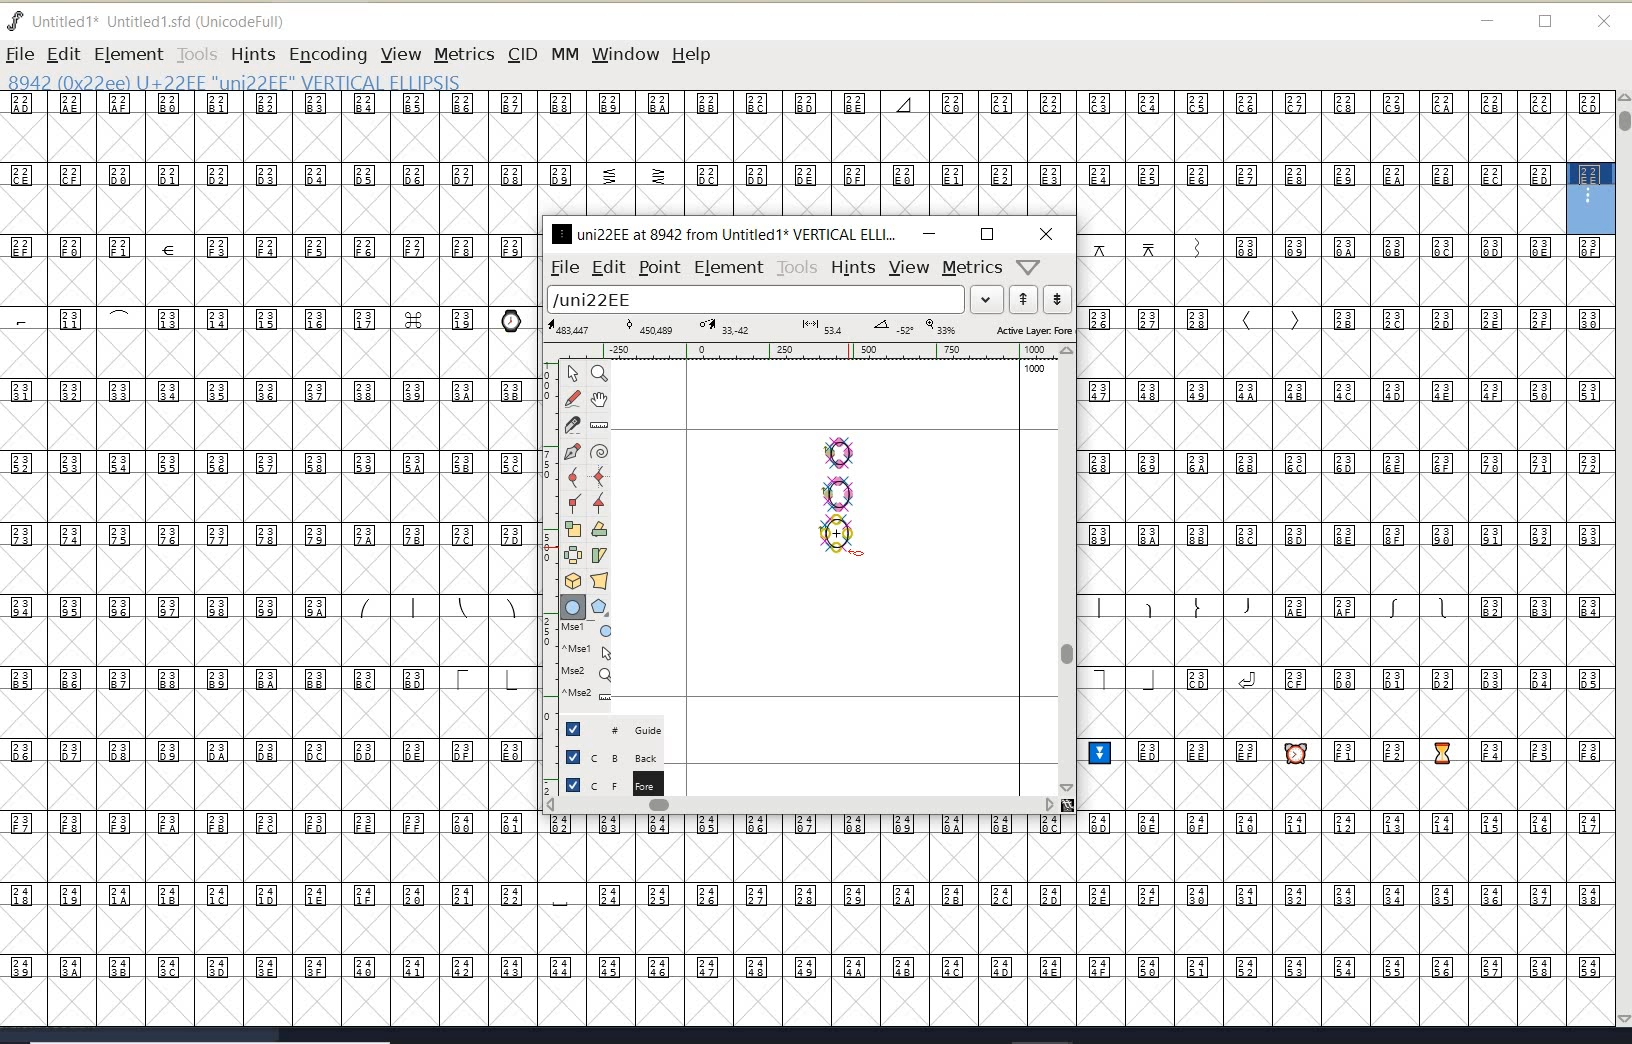 This screenshot has height=1044, width=1632. Describe the element at coordinates (600, 529) in the screenshot. I see `rotate the selection` at that location.